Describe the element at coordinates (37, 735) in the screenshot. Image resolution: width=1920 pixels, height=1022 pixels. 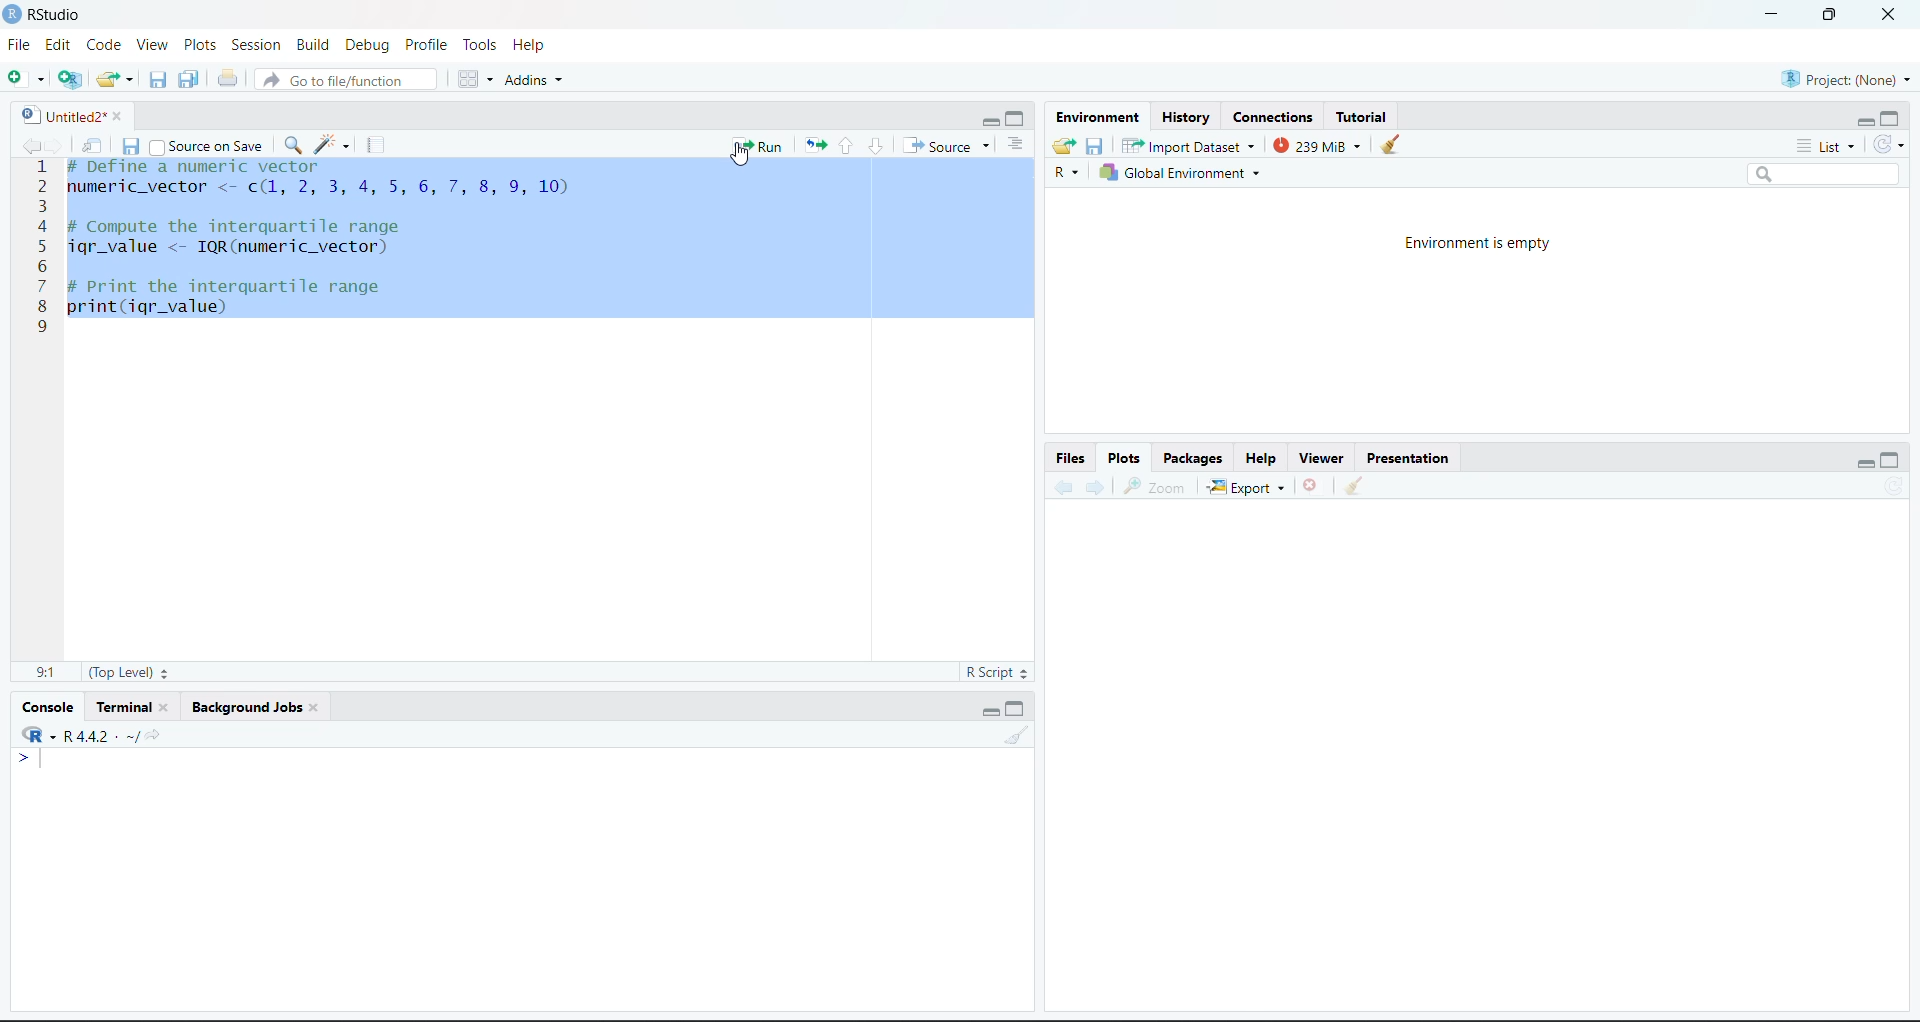
I see `R` at that location.